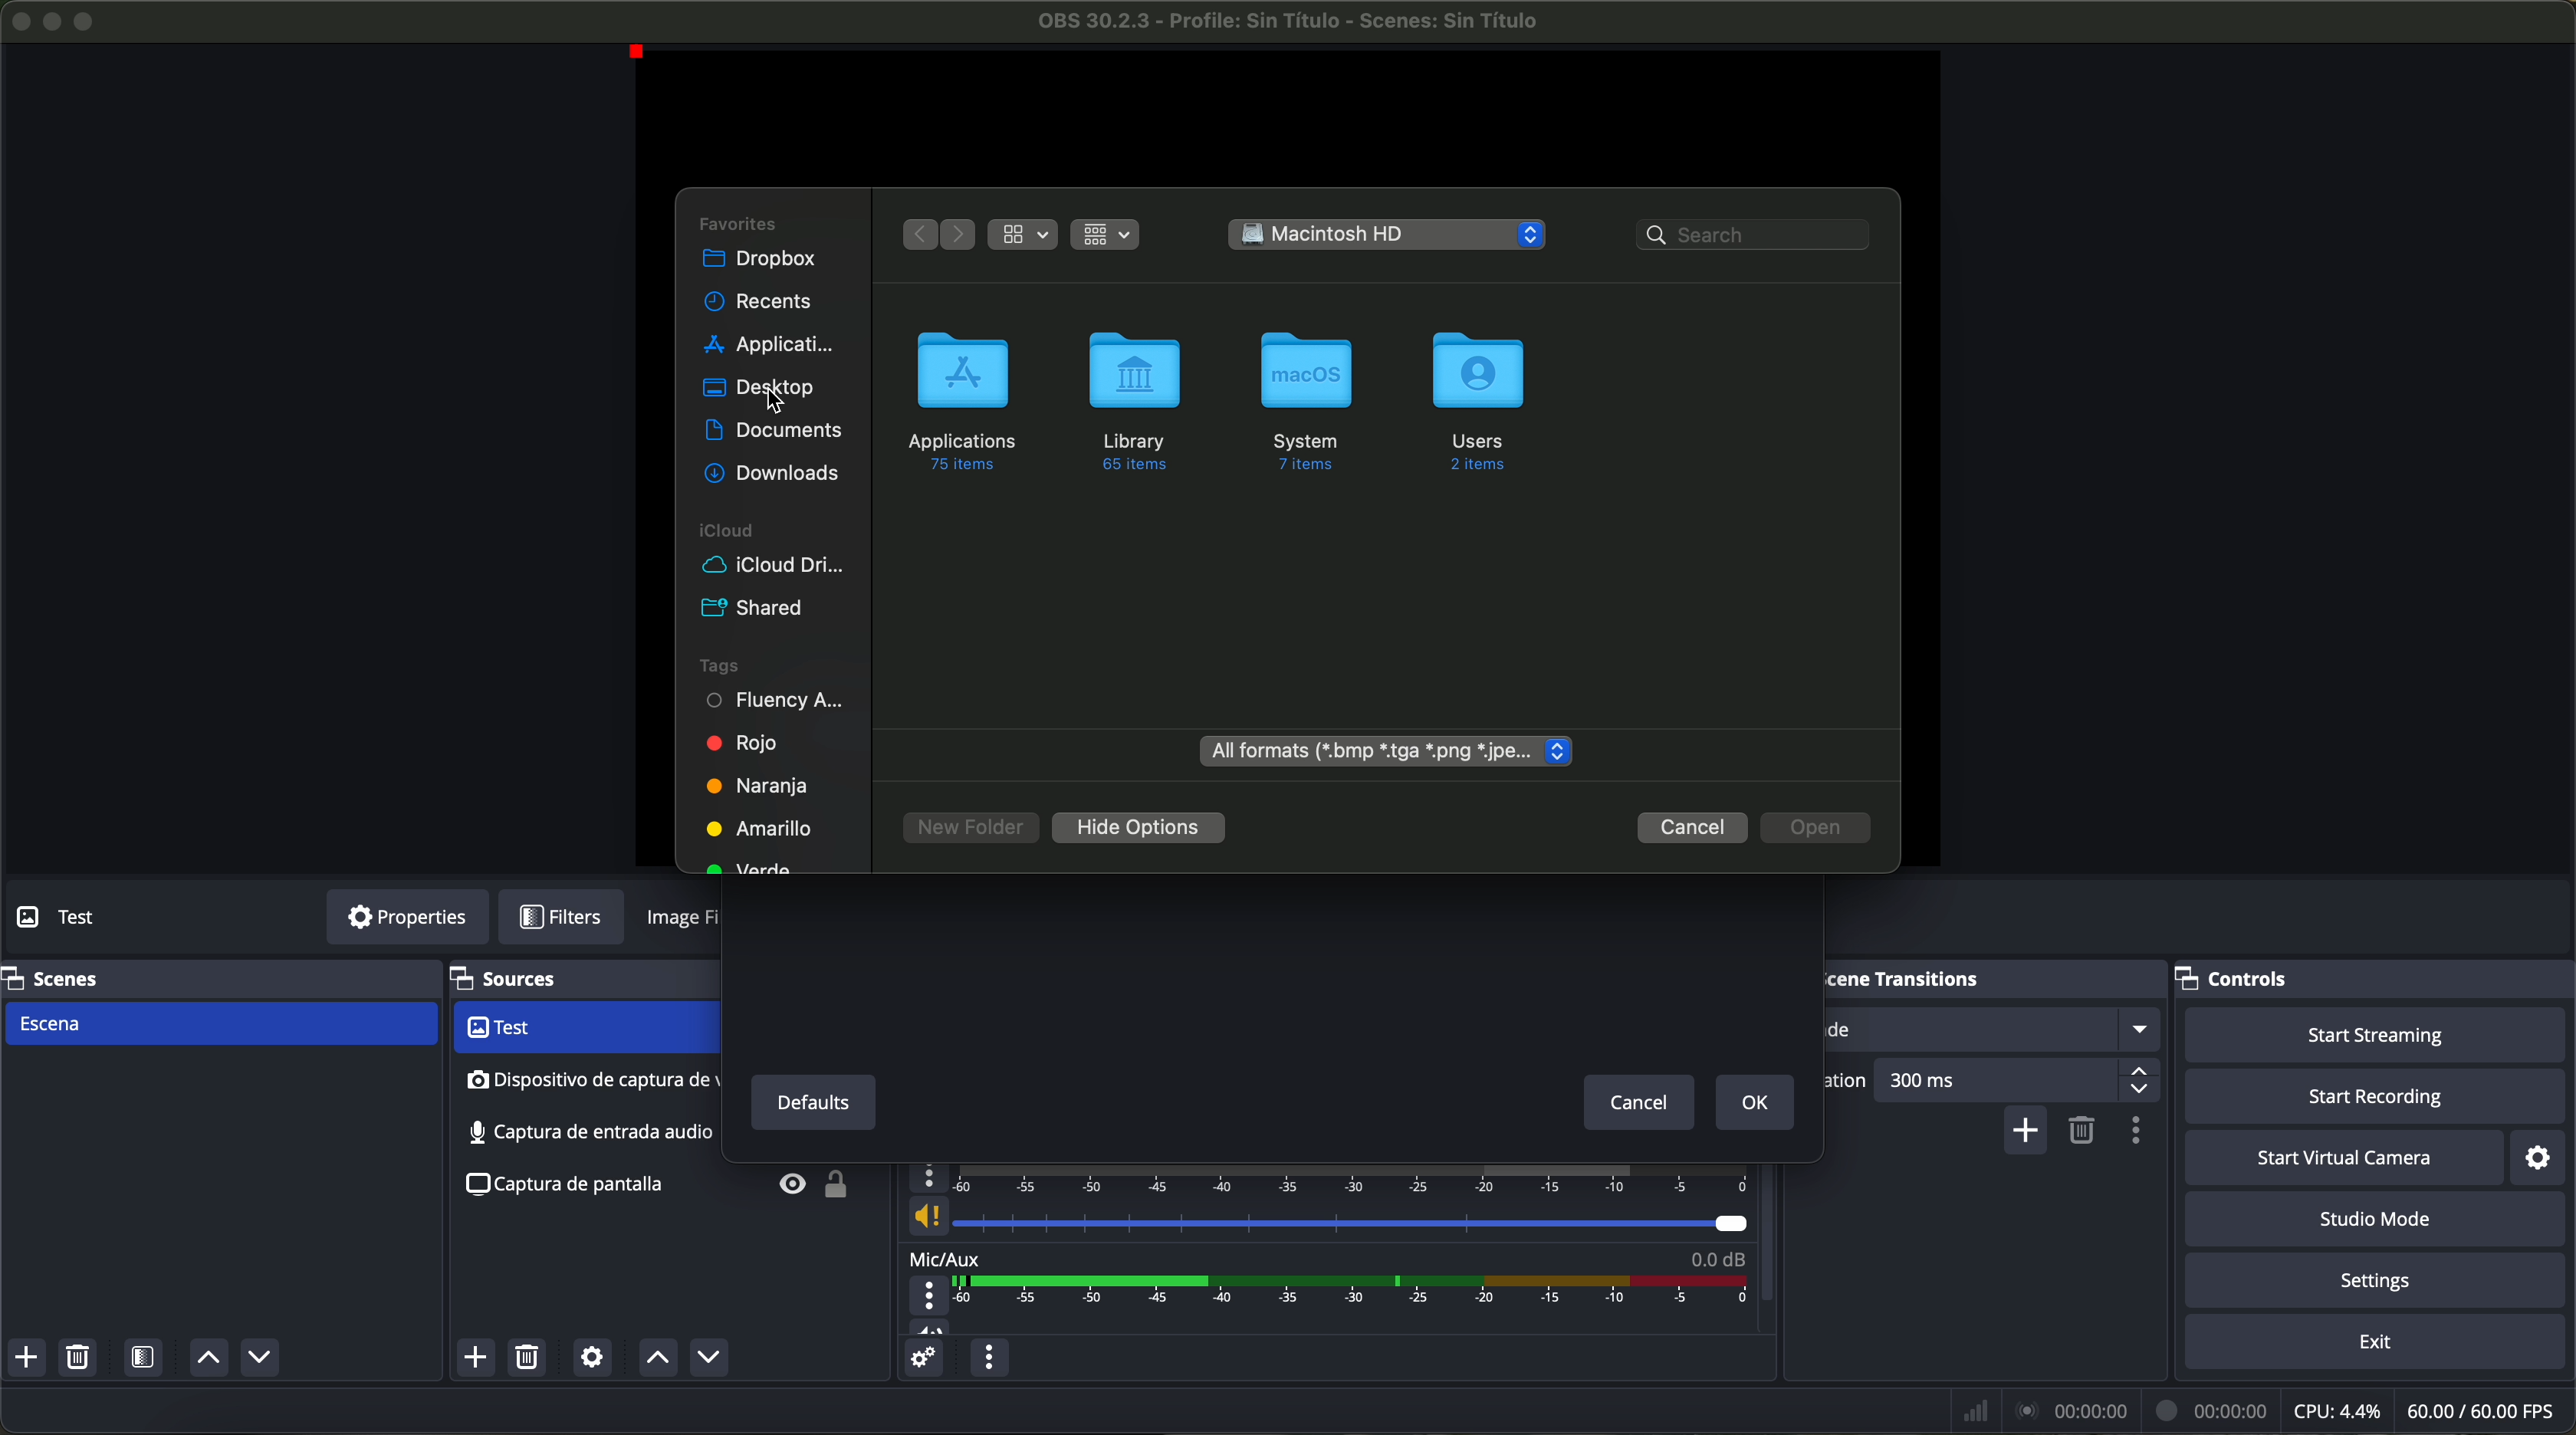 This screenshot has height=1435, width=2576. I want to click on more options, so click(931, 1296).